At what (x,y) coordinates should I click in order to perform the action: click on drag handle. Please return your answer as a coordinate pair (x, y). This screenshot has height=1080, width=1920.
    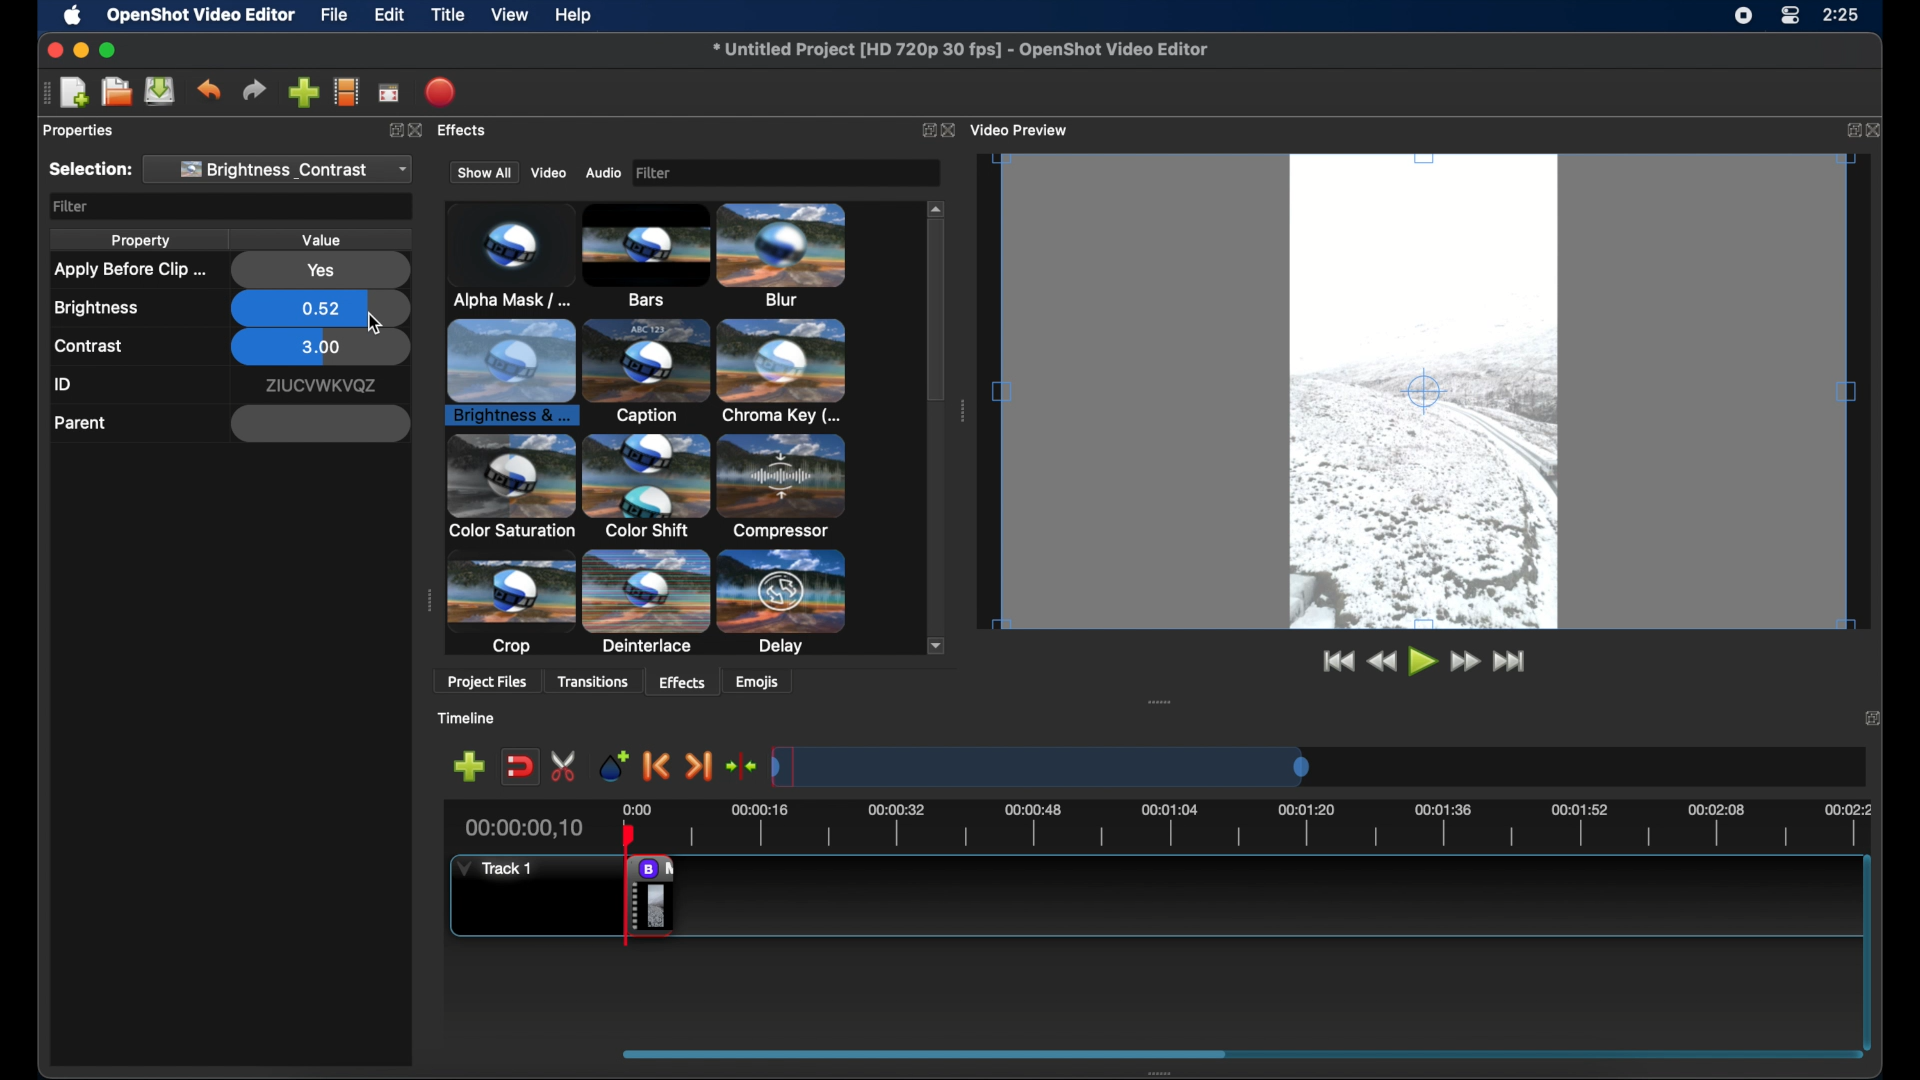
    Looking at the image, I should click on (1156, 703).